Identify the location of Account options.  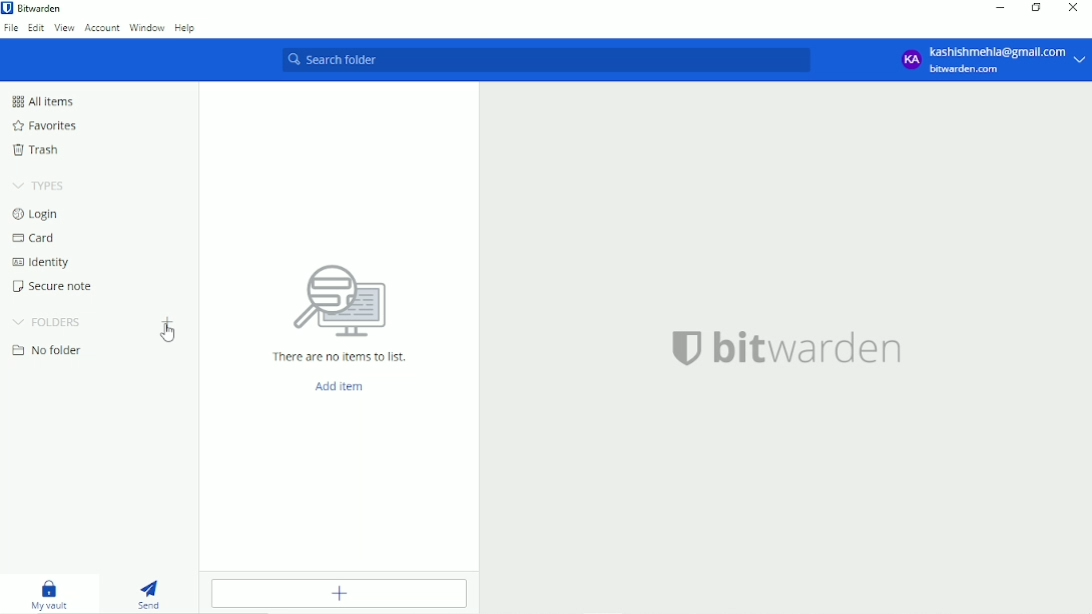
(990, 60).